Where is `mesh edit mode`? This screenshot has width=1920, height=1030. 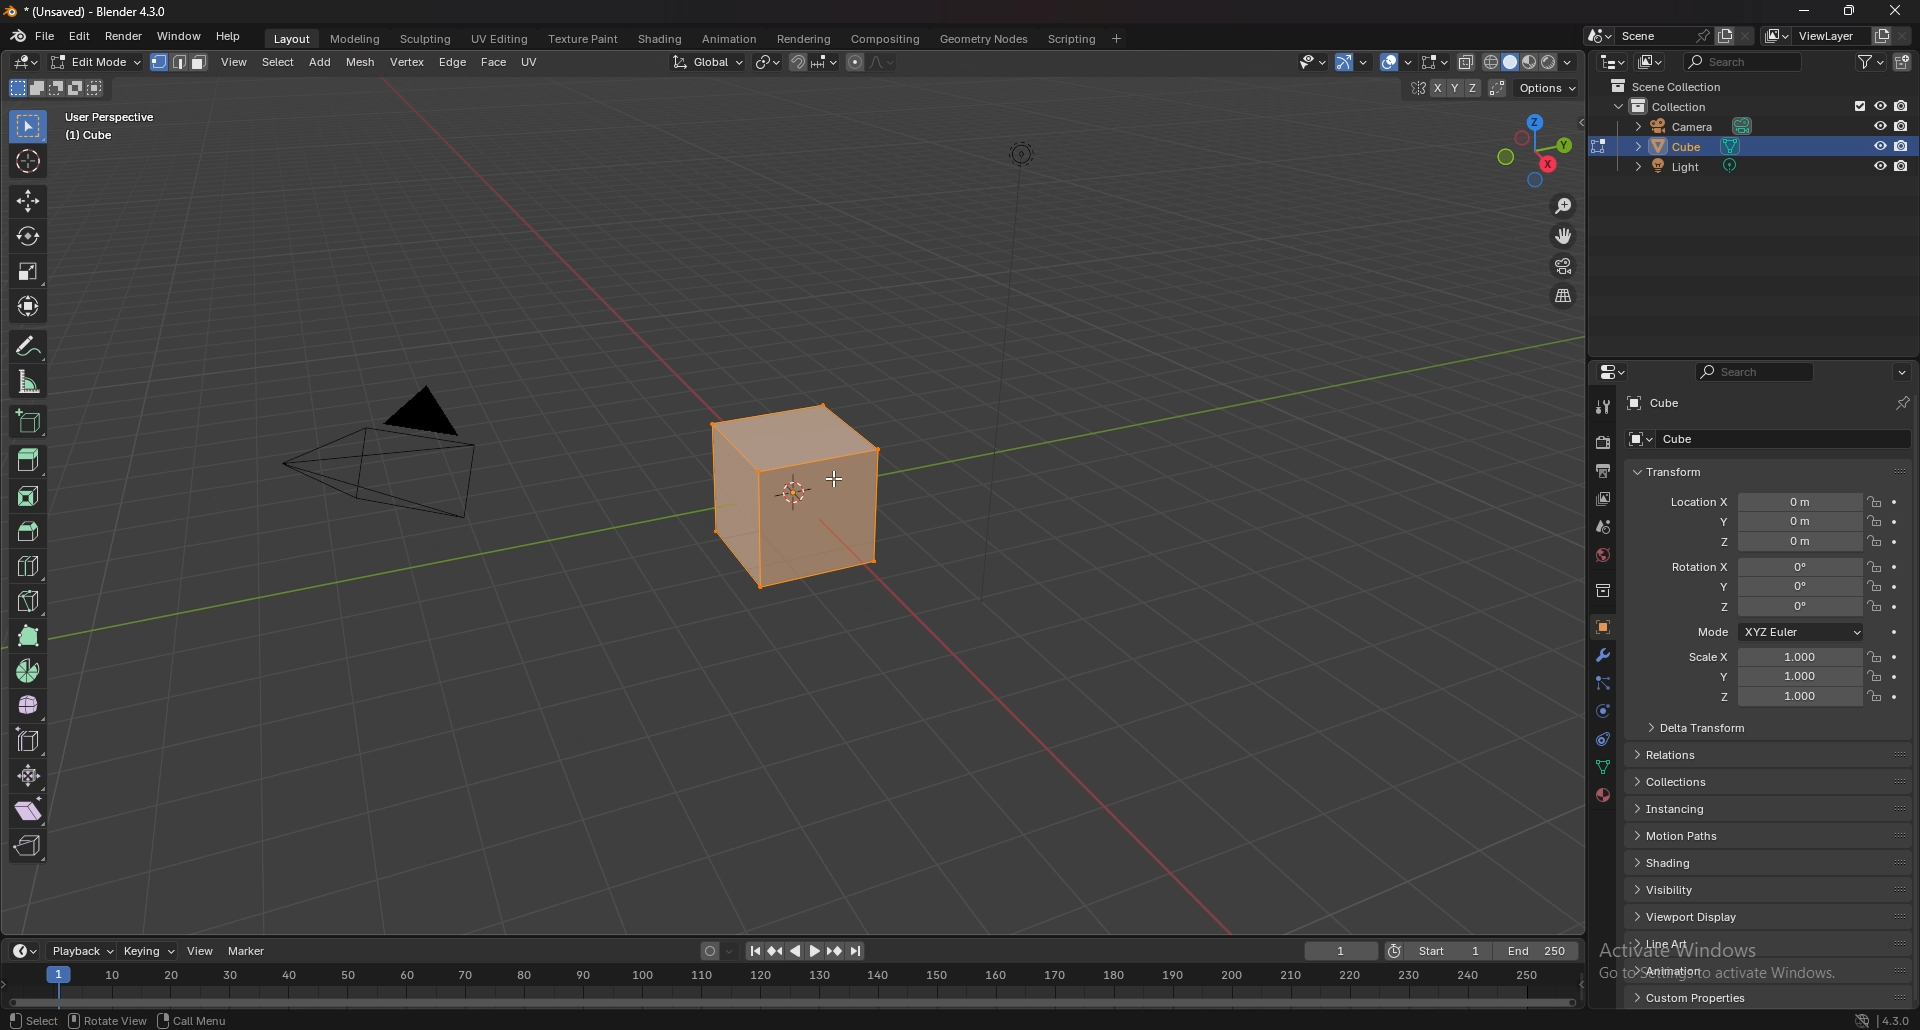
mesh edit mode is located at coordinates (1435, 63).